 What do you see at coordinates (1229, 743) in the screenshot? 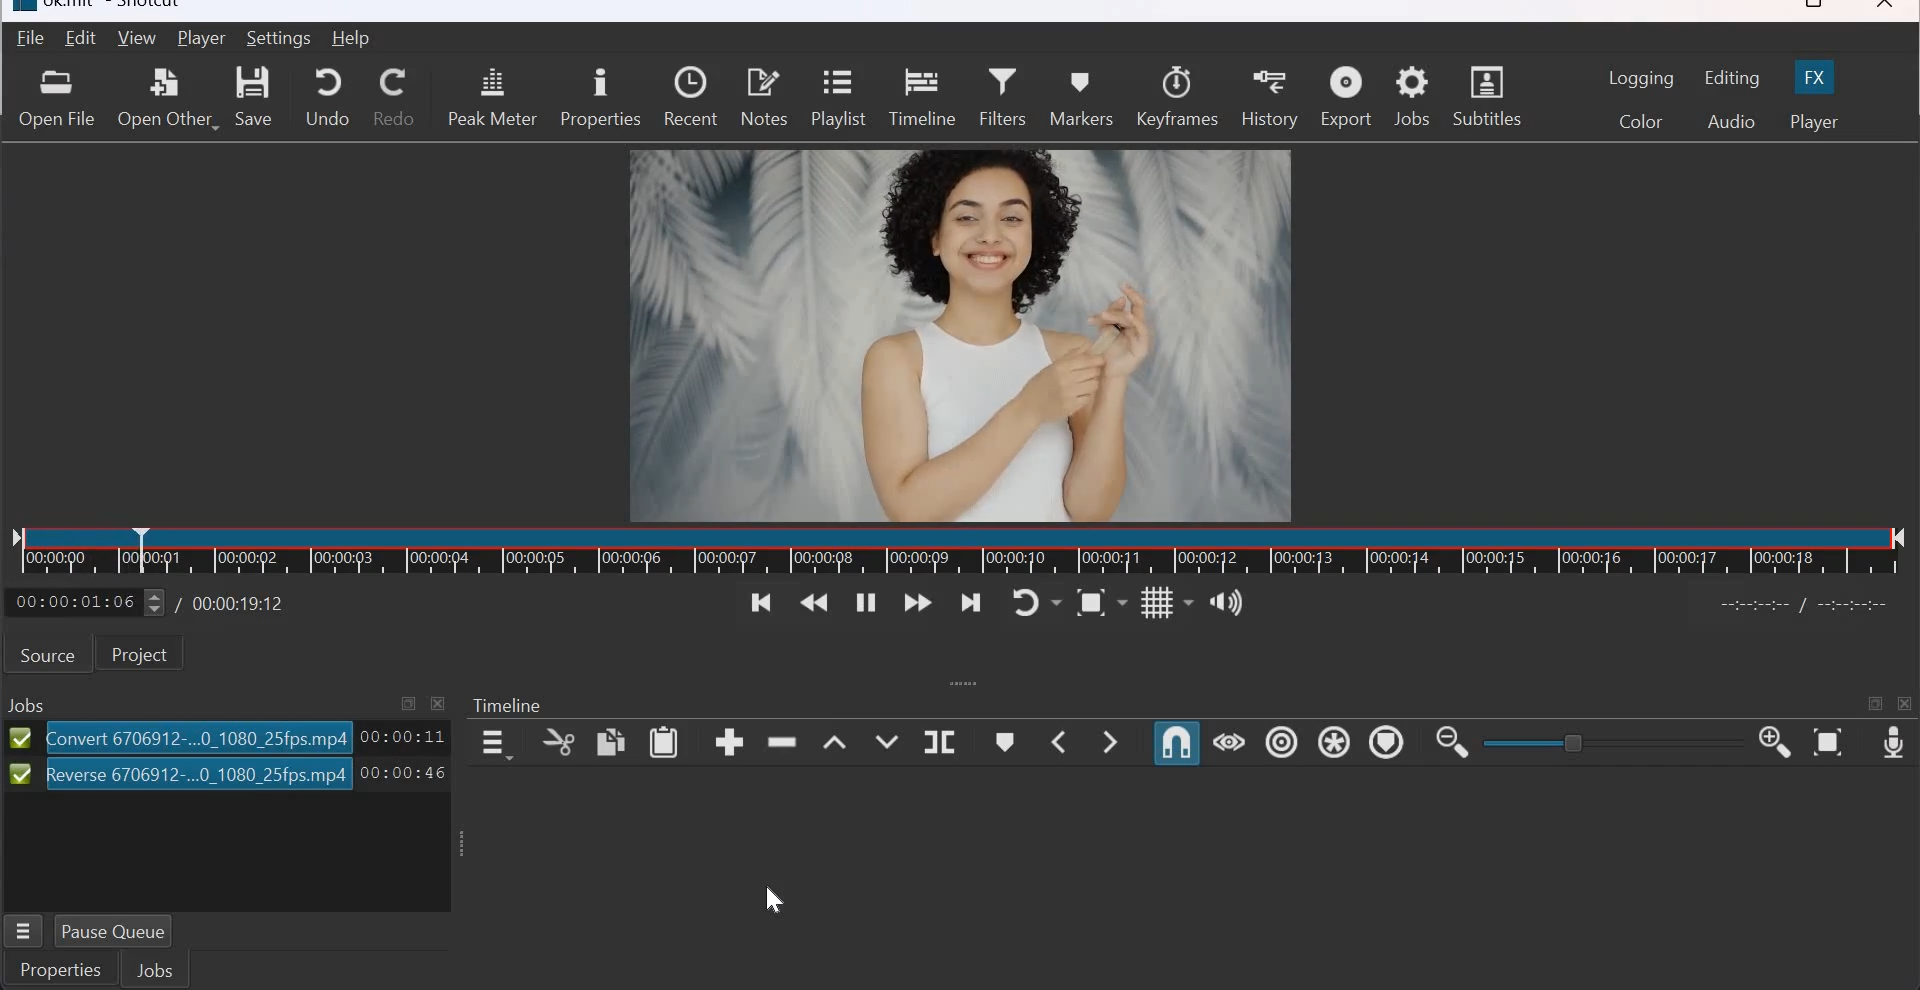
I see `Scrub while dragging` at bounding box center [1229, 743].